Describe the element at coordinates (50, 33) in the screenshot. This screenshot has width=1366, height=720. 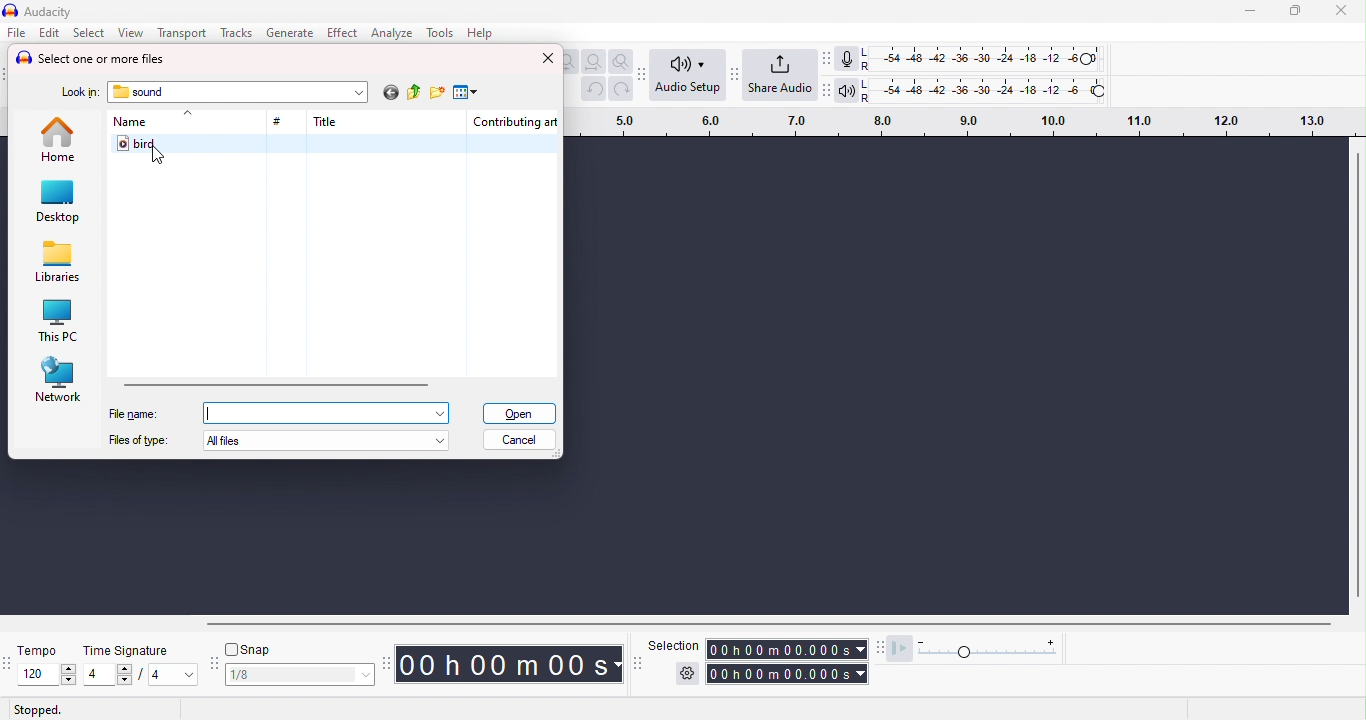
I see `edit` at that location.